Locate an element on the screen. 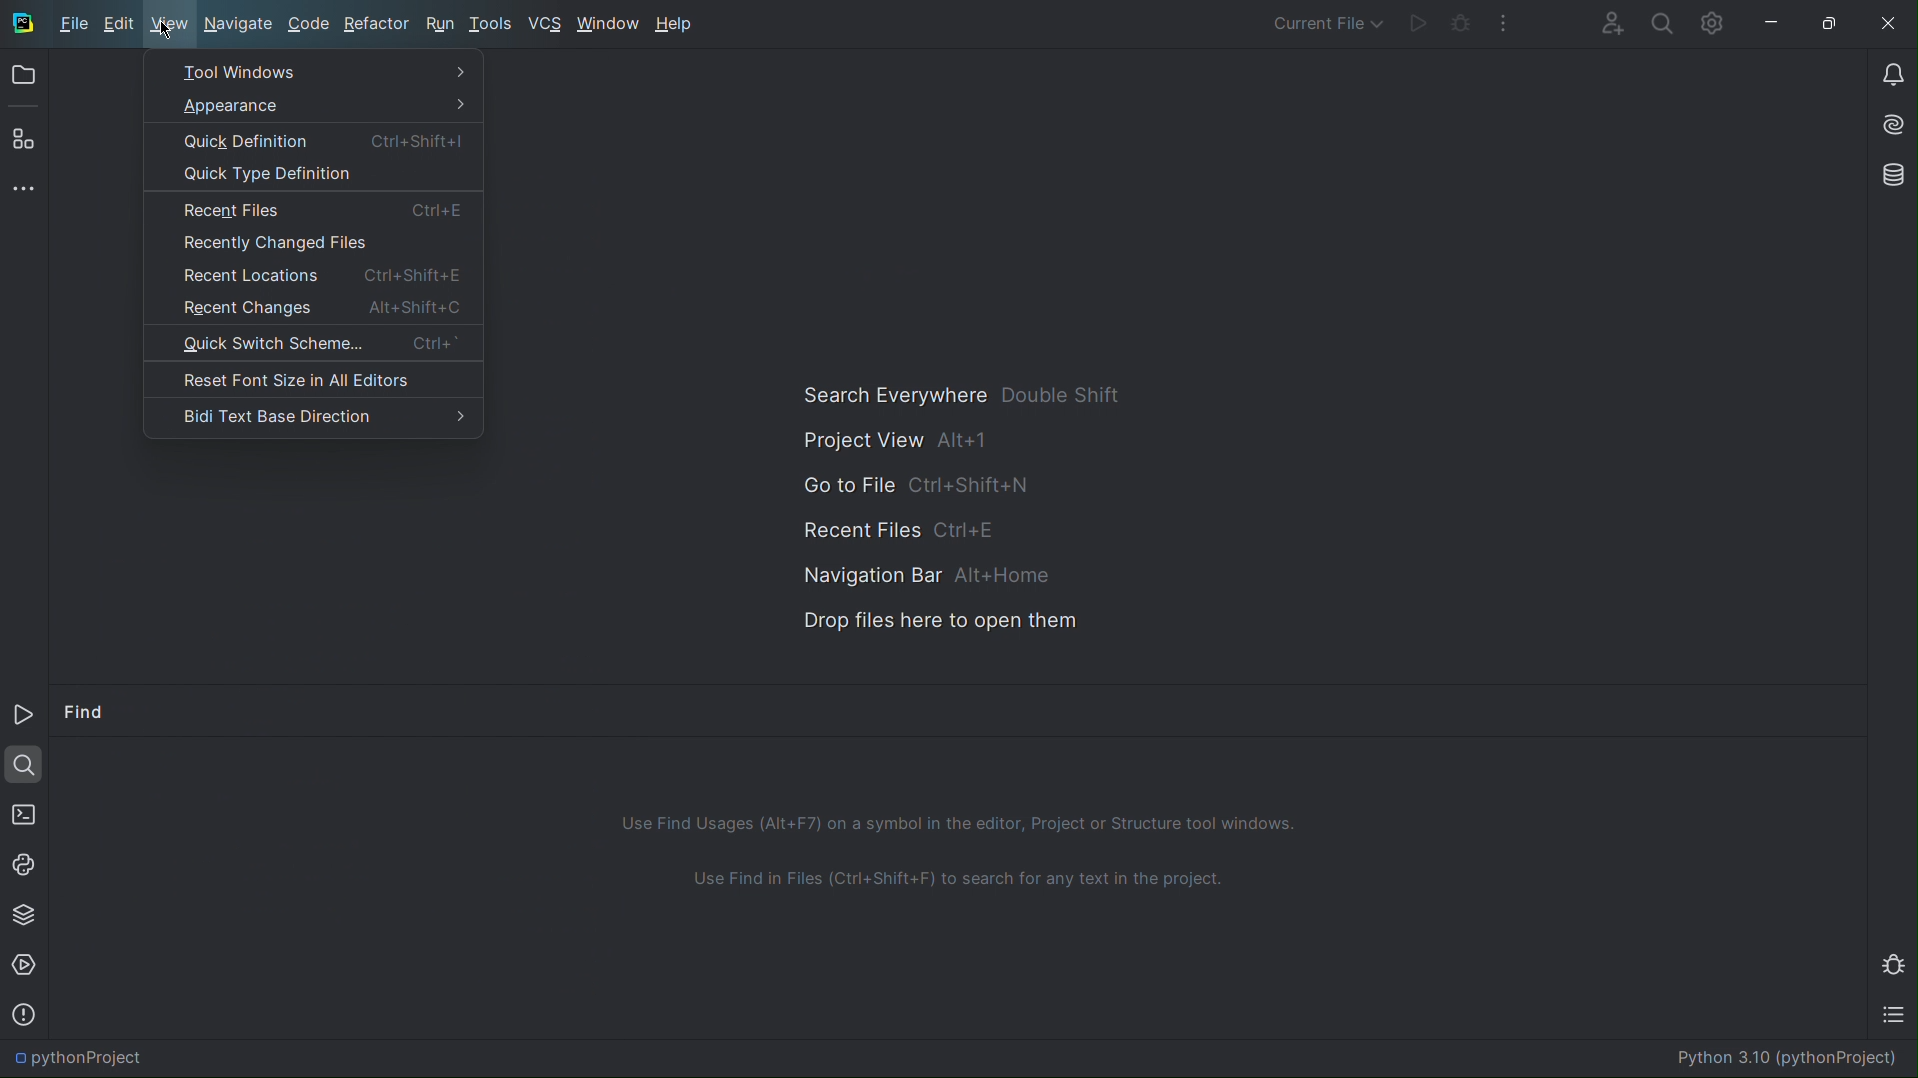 This screenshot has width=1918, height=1078. Recent Locations is located at coordinates (310, 273).